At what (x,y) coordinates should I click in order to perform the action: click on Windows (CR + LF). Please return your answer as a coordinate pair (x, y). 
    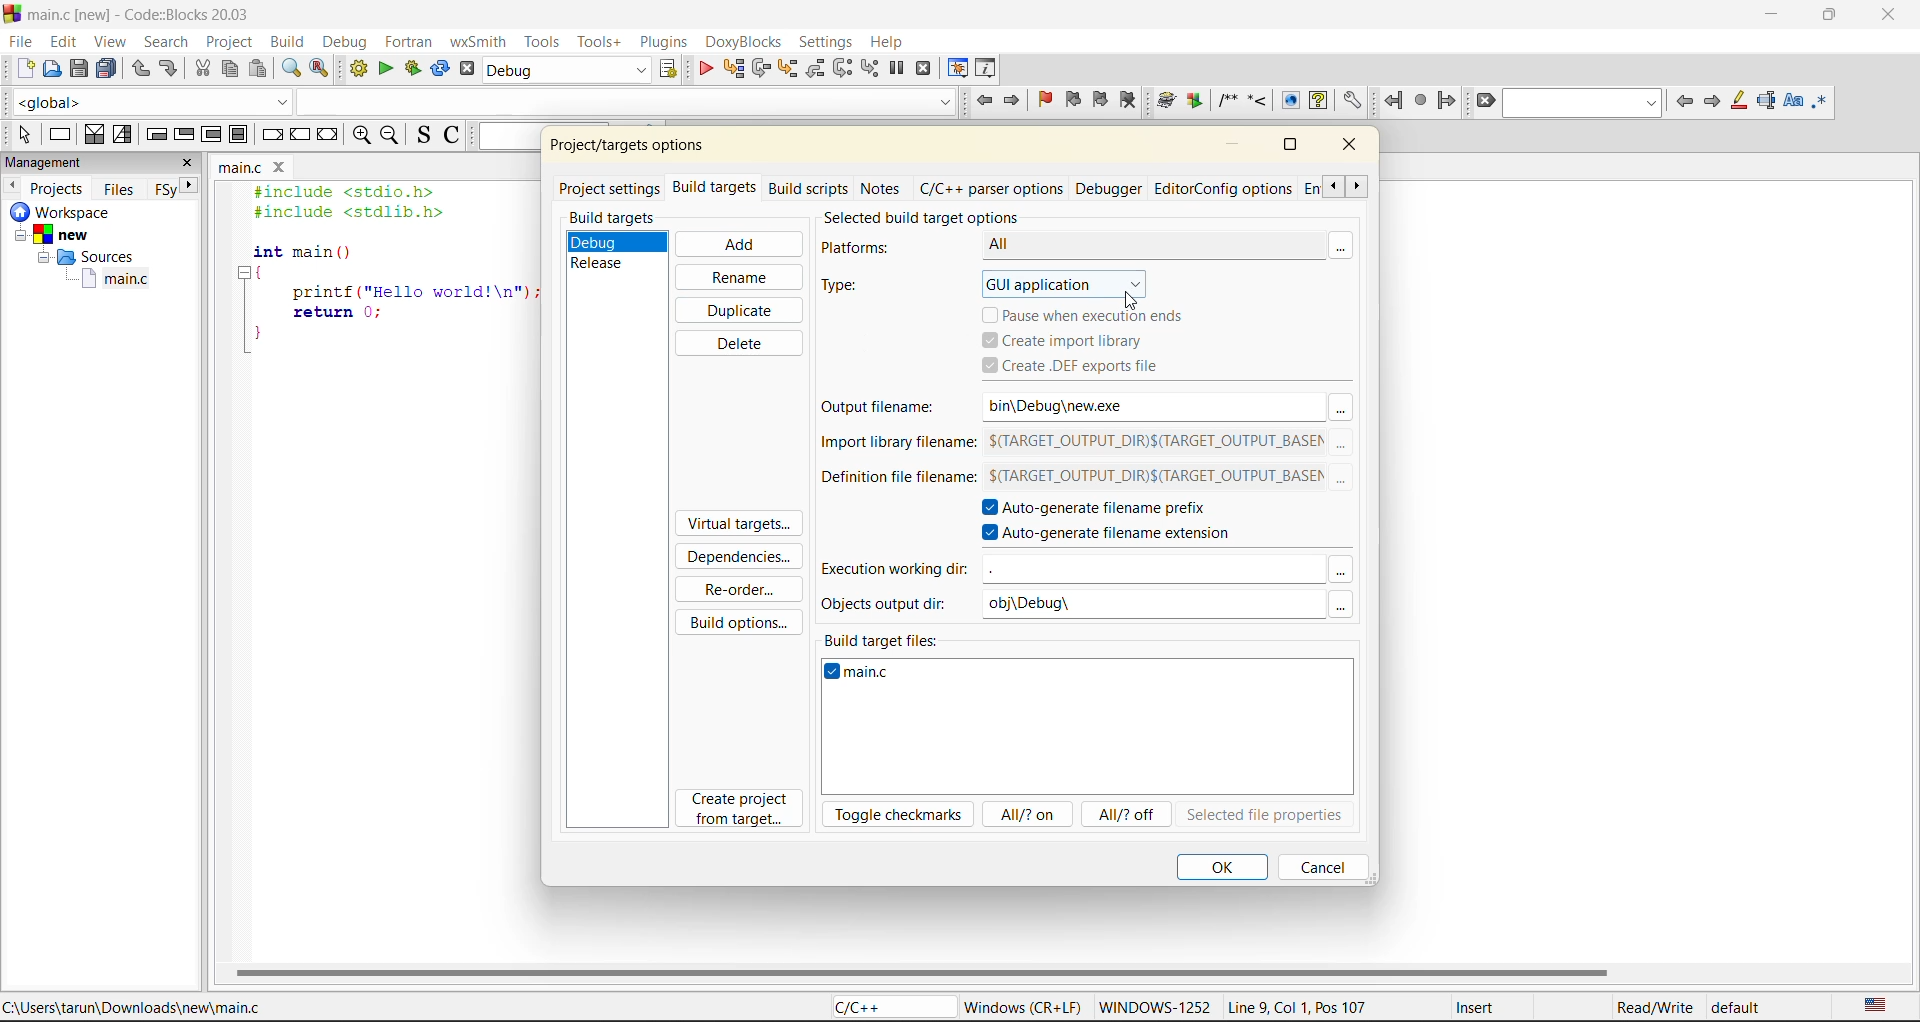
    Looking at the image, I should click on (1024, 1006).